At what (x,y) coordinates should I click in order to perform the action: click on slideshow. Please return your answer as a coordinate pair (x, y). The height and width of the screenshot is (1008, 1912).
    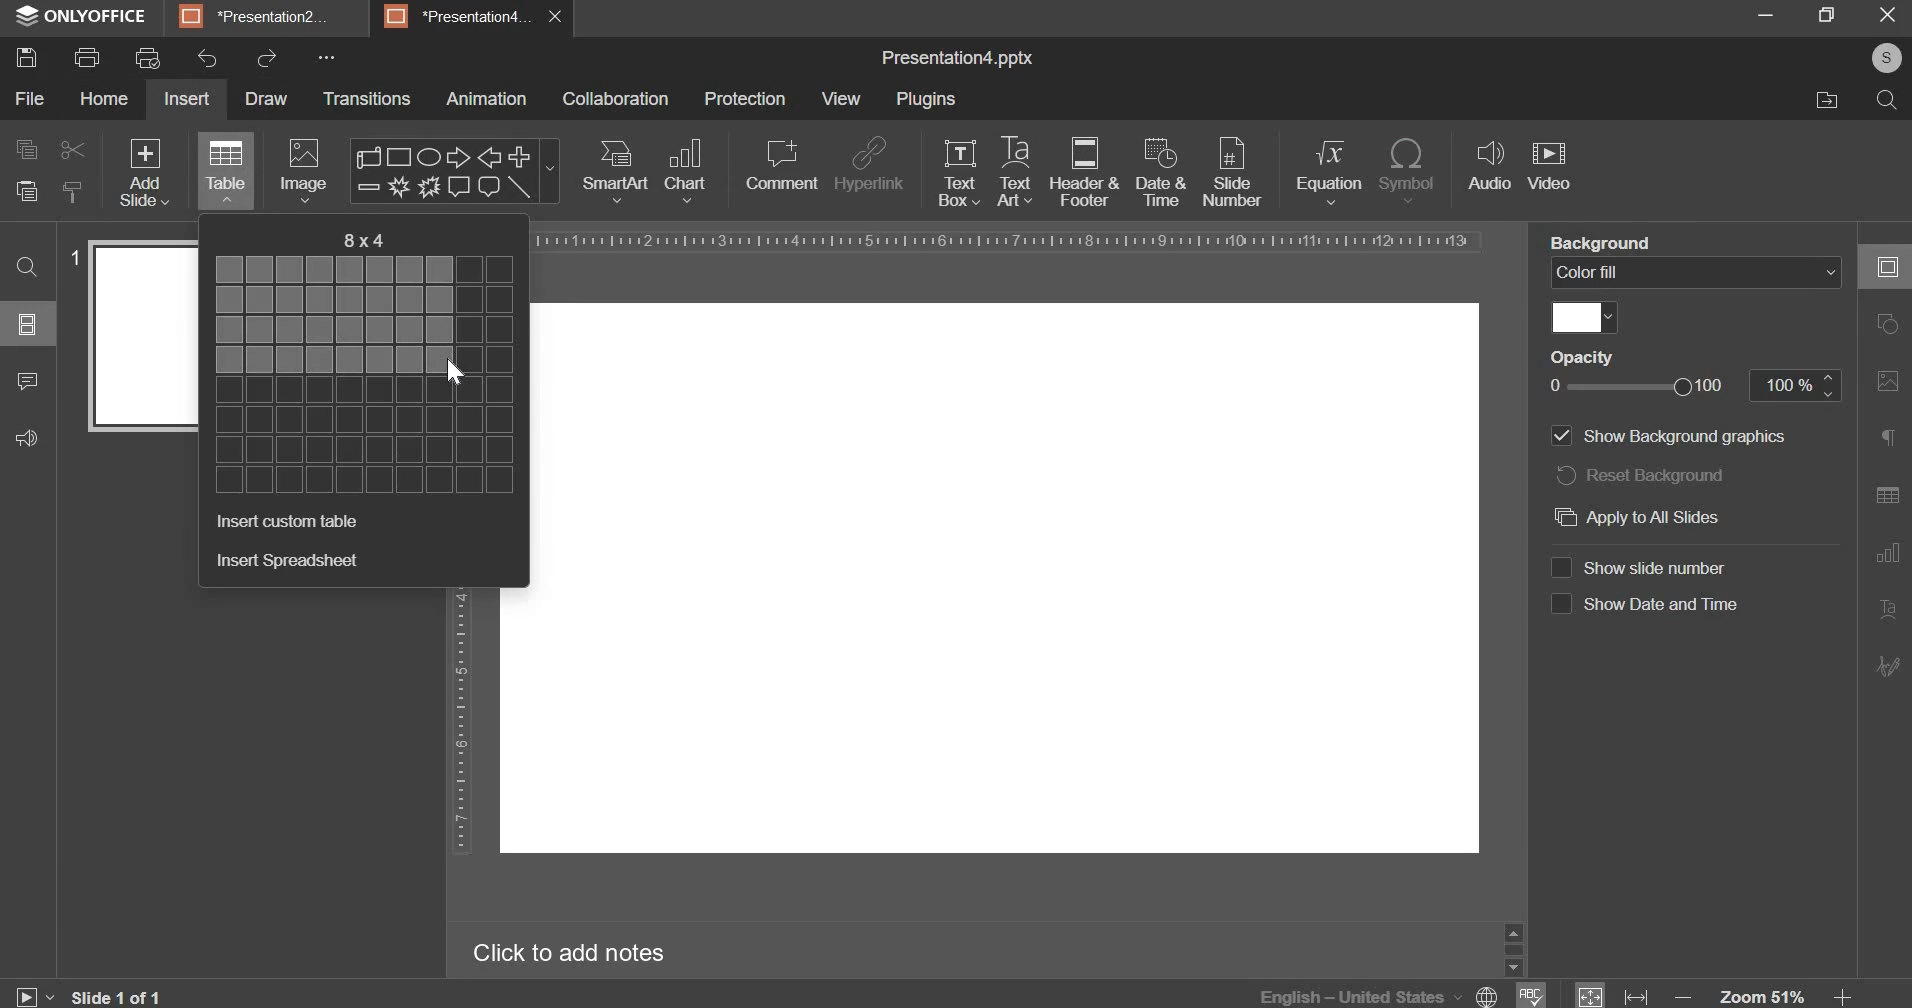
    Looking at the image, I should click on (34, 997).